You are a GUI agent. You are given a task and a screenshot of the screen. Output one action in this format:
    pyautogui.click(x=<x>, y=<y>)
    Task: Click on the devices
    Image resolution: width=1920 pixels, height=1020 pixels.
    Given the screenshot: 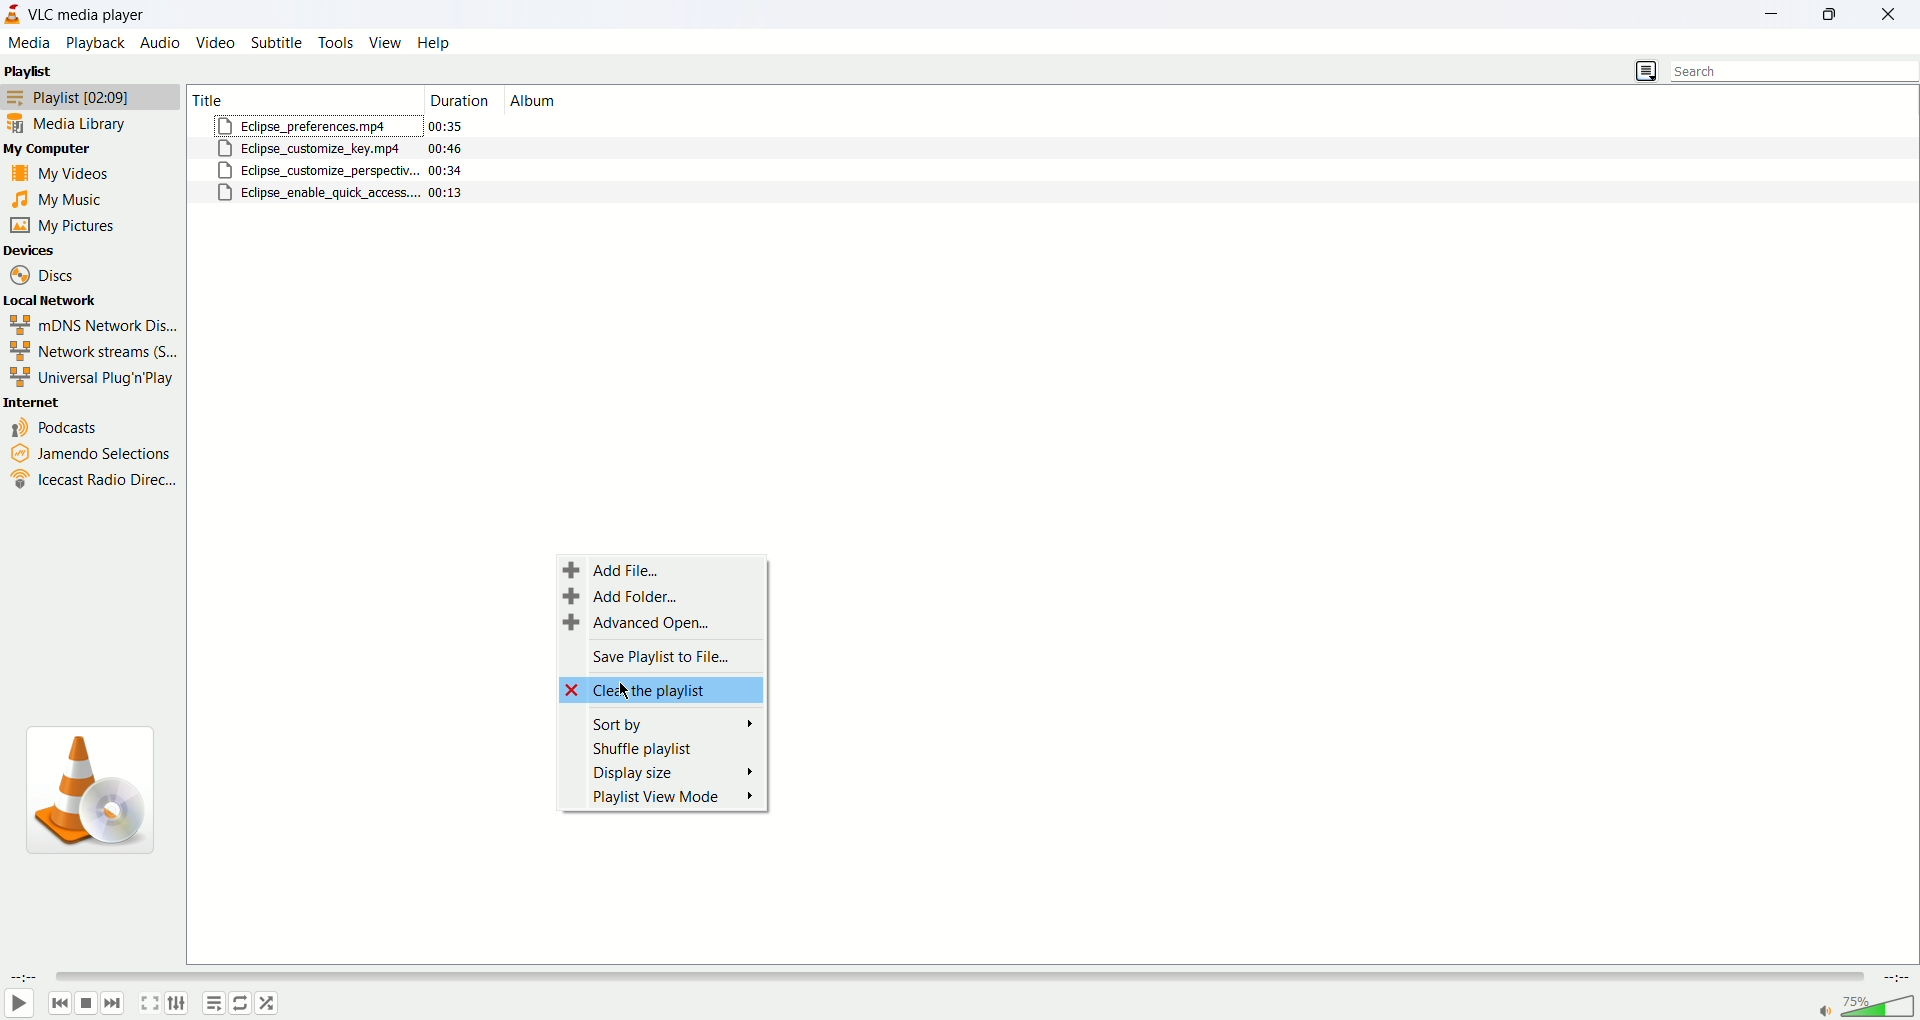 What is the action you would take?
    pyautogui.click(x=46, y=250)
    